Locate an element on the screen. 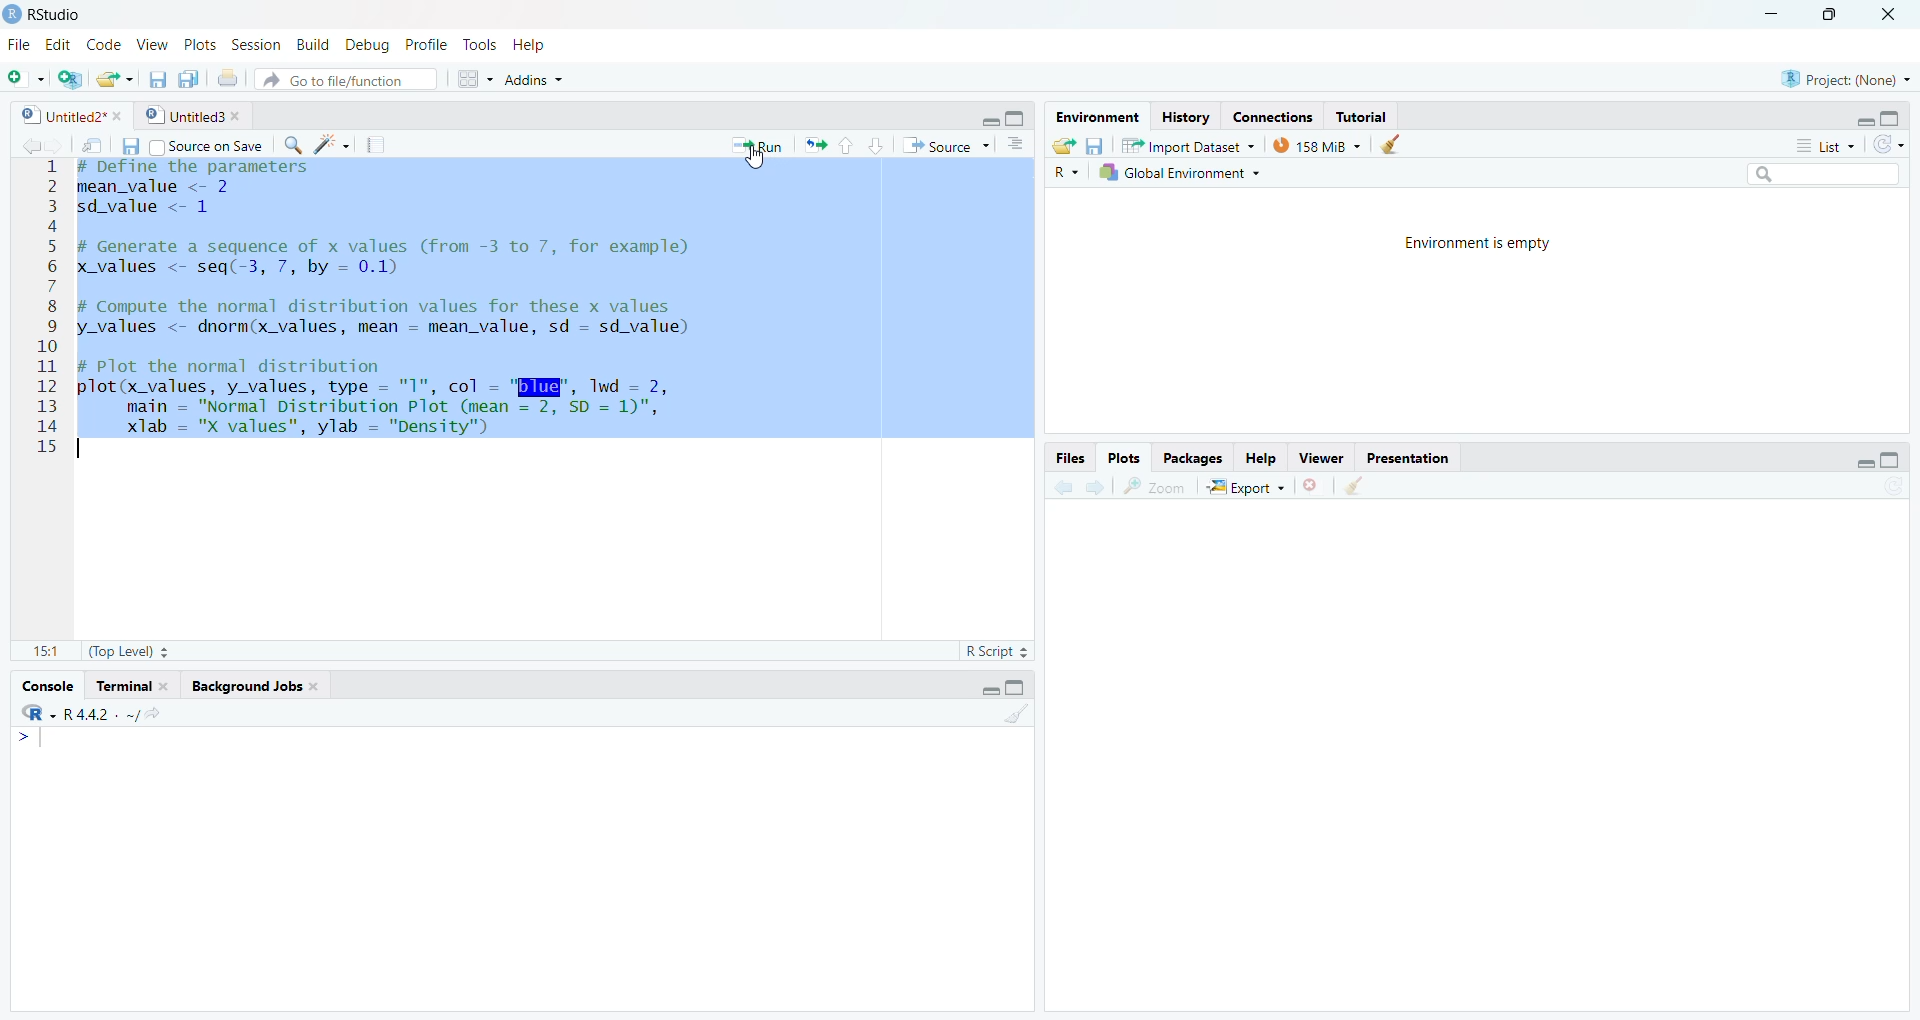  find replace is located at coordinates (291, 144).